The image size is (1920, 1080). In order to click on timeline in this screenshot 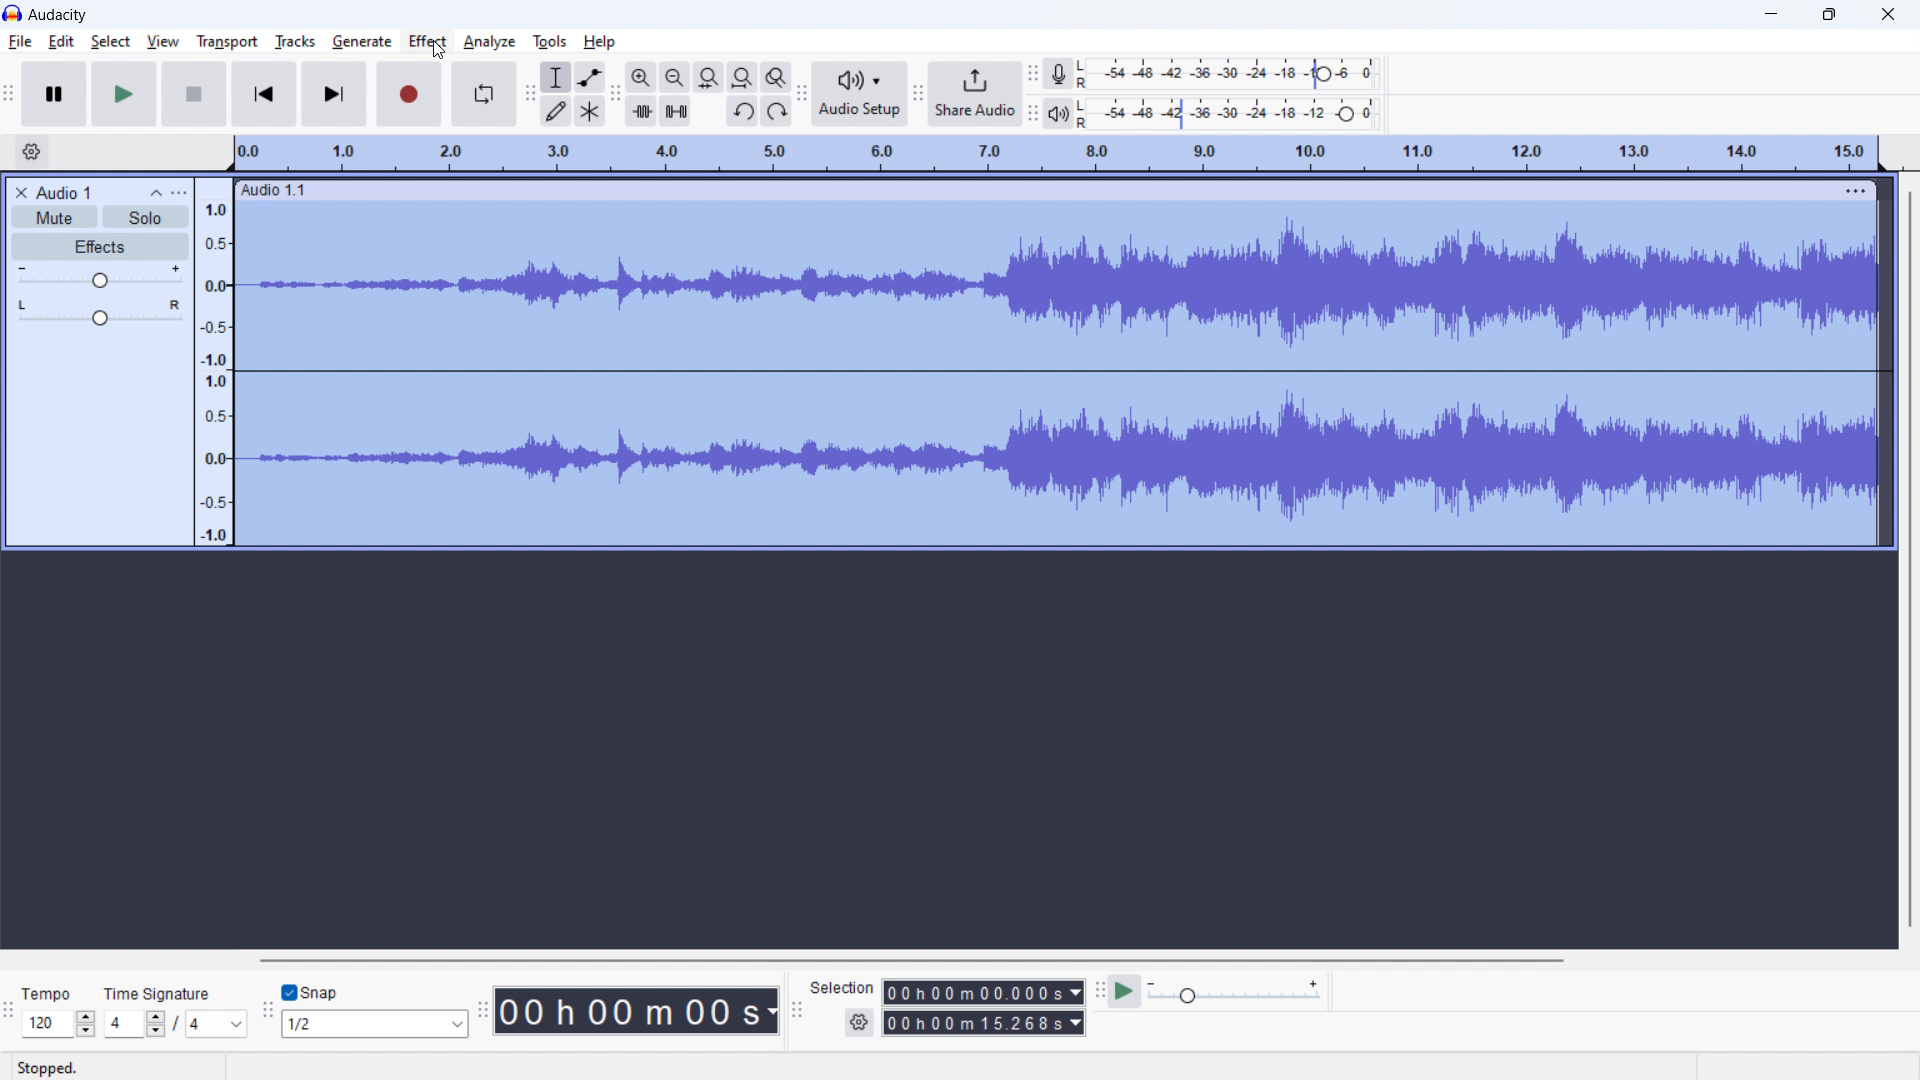, I will do `click(1055, 154)`.